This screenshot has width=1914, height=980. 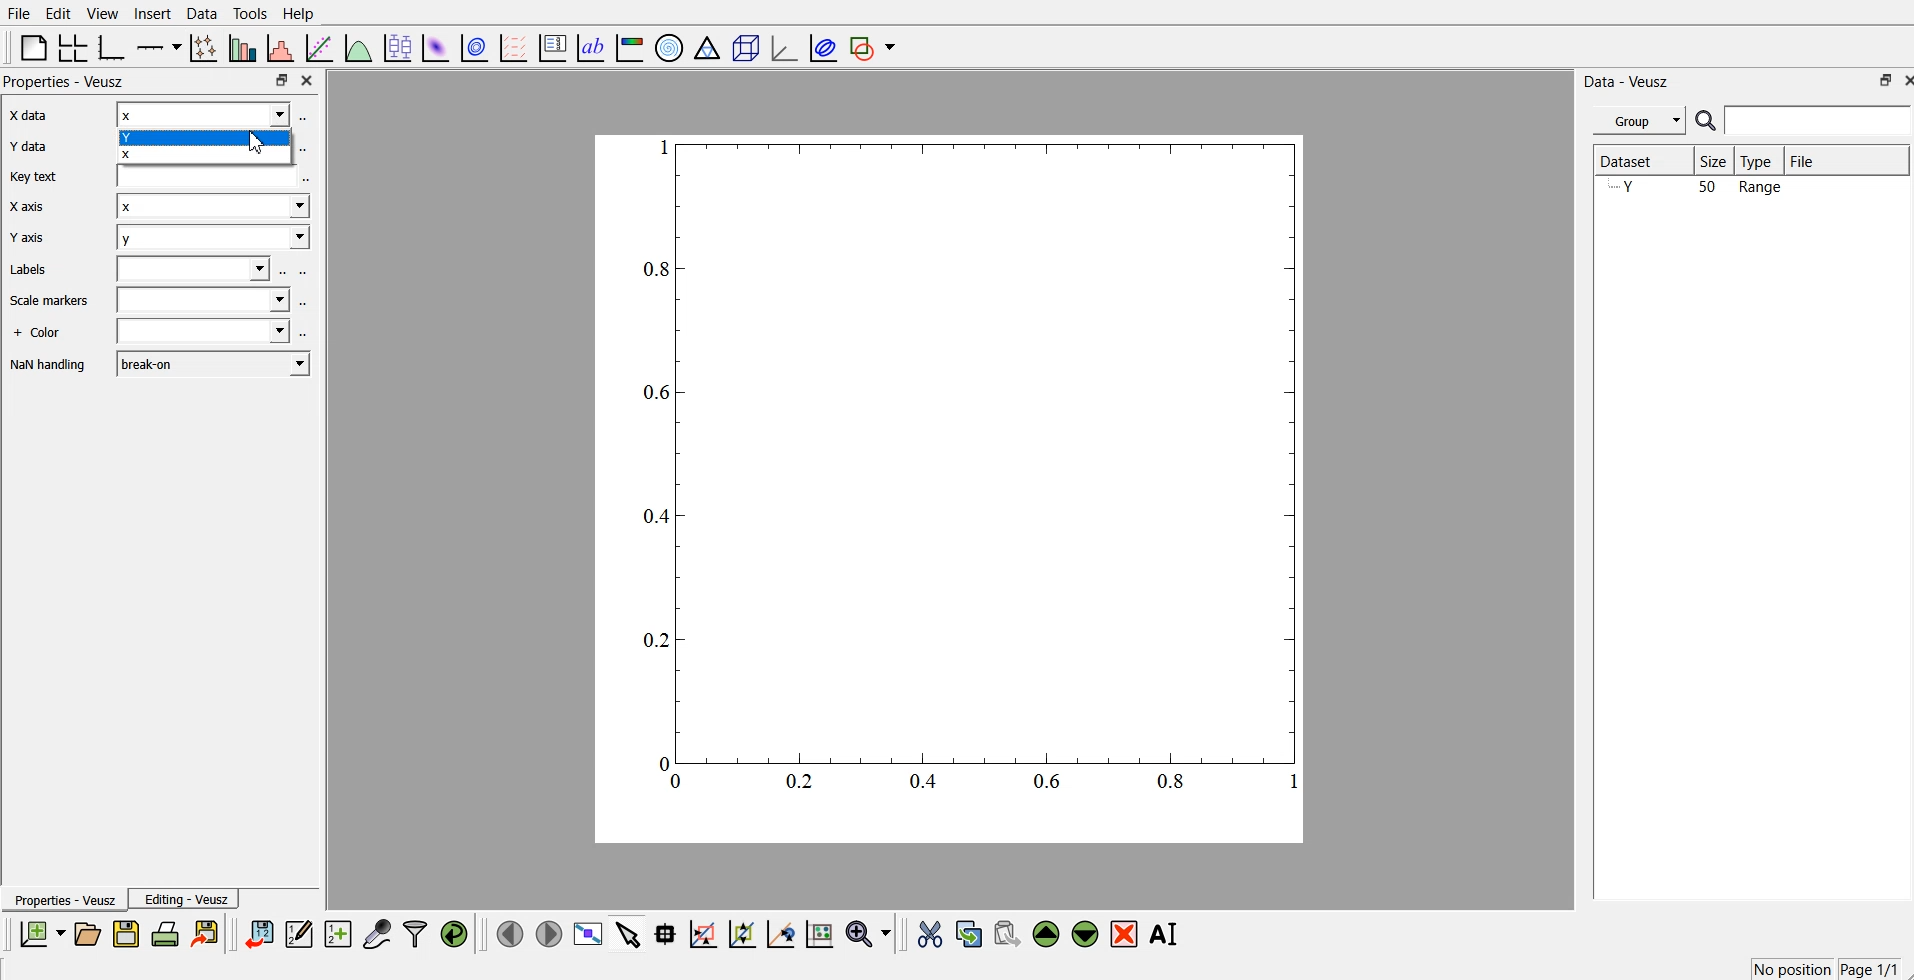 What do you see at coordinates (299, 15) in the screenshot?
I see `Help` at bounding box center [299, 15].